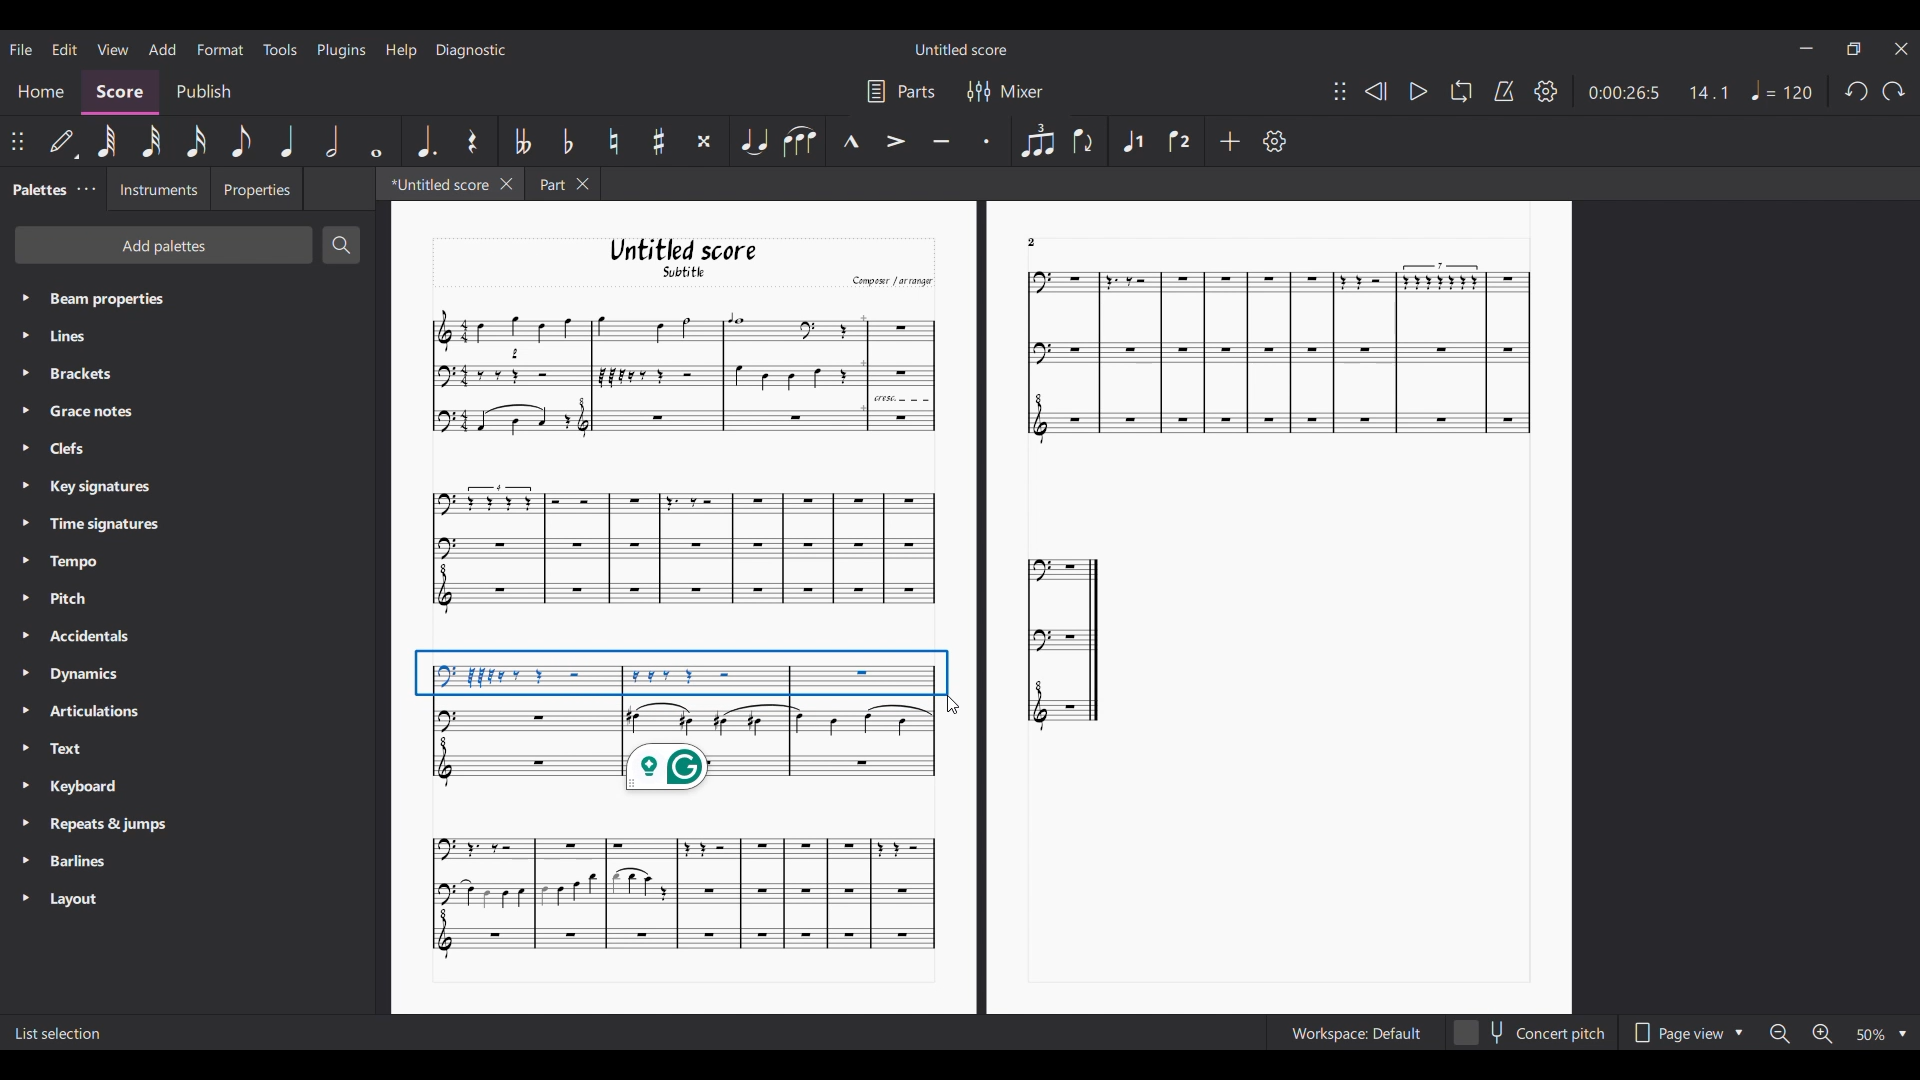  What do you see at coordinates (95, 298) in the screenshot?
I see `> Beam properties` at bounding box center [95, 298].